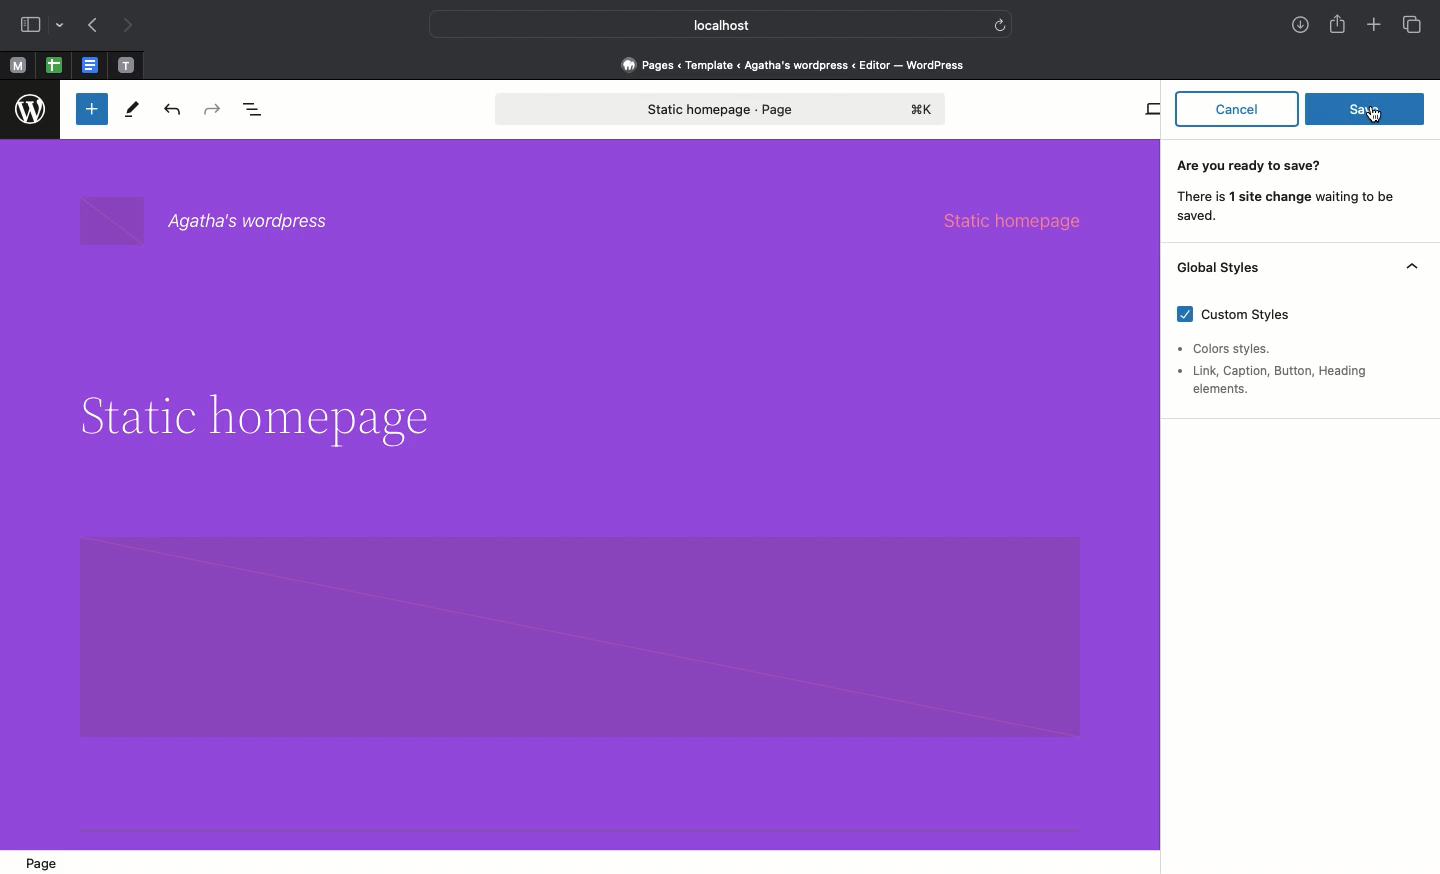 This screenshot has height=874, width=1440. I want to click on Pinned tab, so click(54, 66).